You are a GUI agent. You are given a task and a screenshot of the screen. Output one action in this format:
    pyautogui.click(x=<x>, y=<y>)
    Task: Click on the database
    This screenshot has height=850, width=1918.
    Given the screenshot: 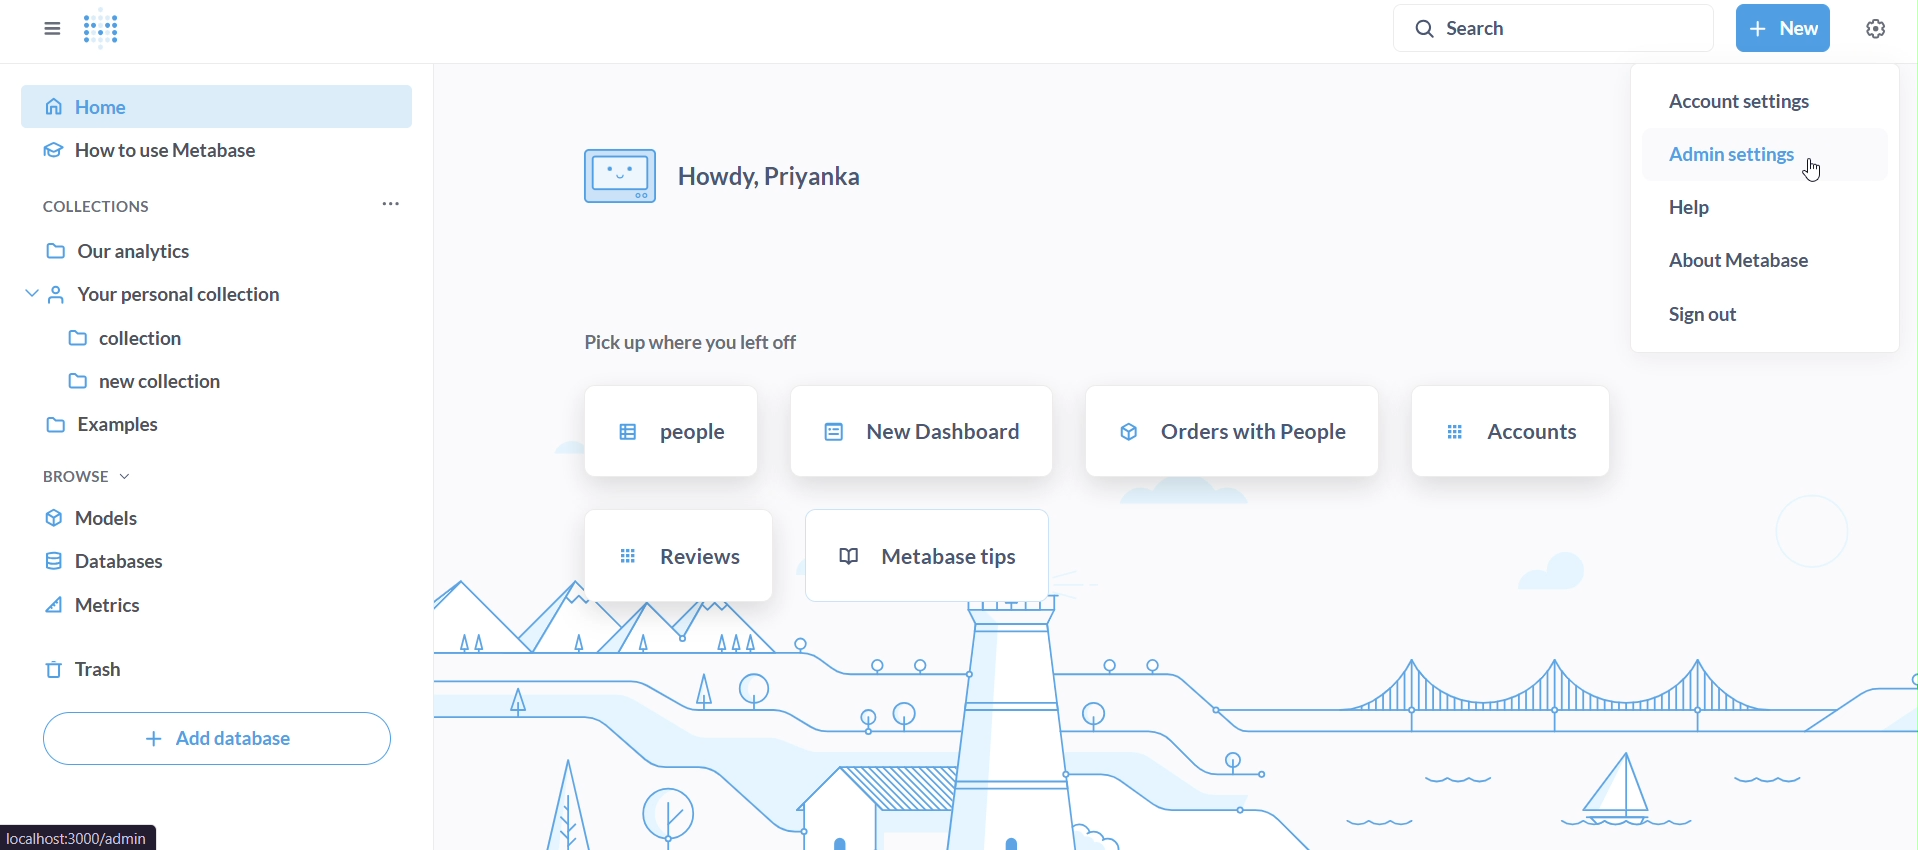 What is the action you would take?
    pyautogui.click(x=214, y=563)
    